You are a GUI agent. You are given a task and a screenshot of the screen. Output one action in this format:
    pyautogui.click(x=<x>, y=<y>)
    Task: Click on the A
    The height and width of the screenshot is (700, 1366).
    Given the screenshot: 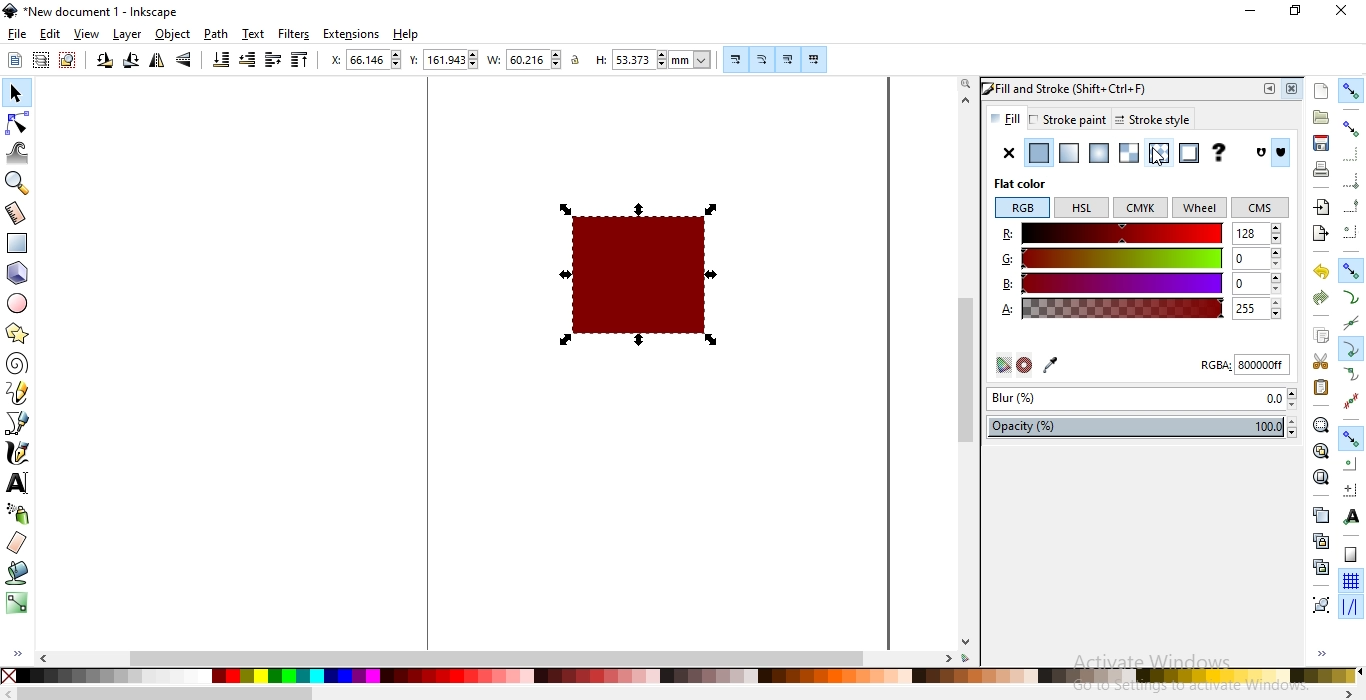 What is the action you would take?
    pyautogui.click(x=1112, y=308)
    